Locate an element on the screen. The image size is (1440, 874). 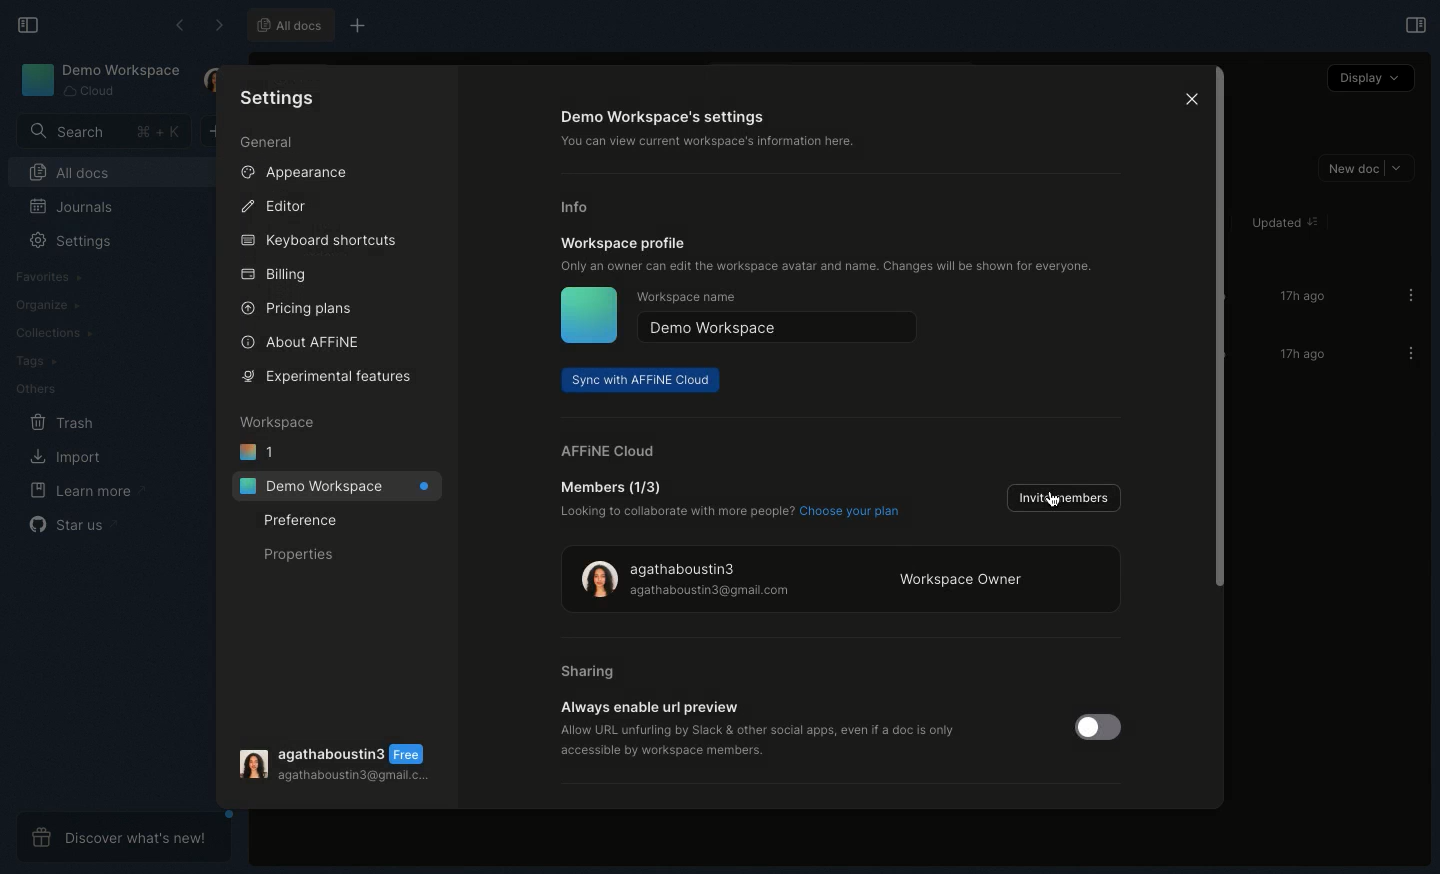
AFFINE cloud is located at coordinates (608, 452).